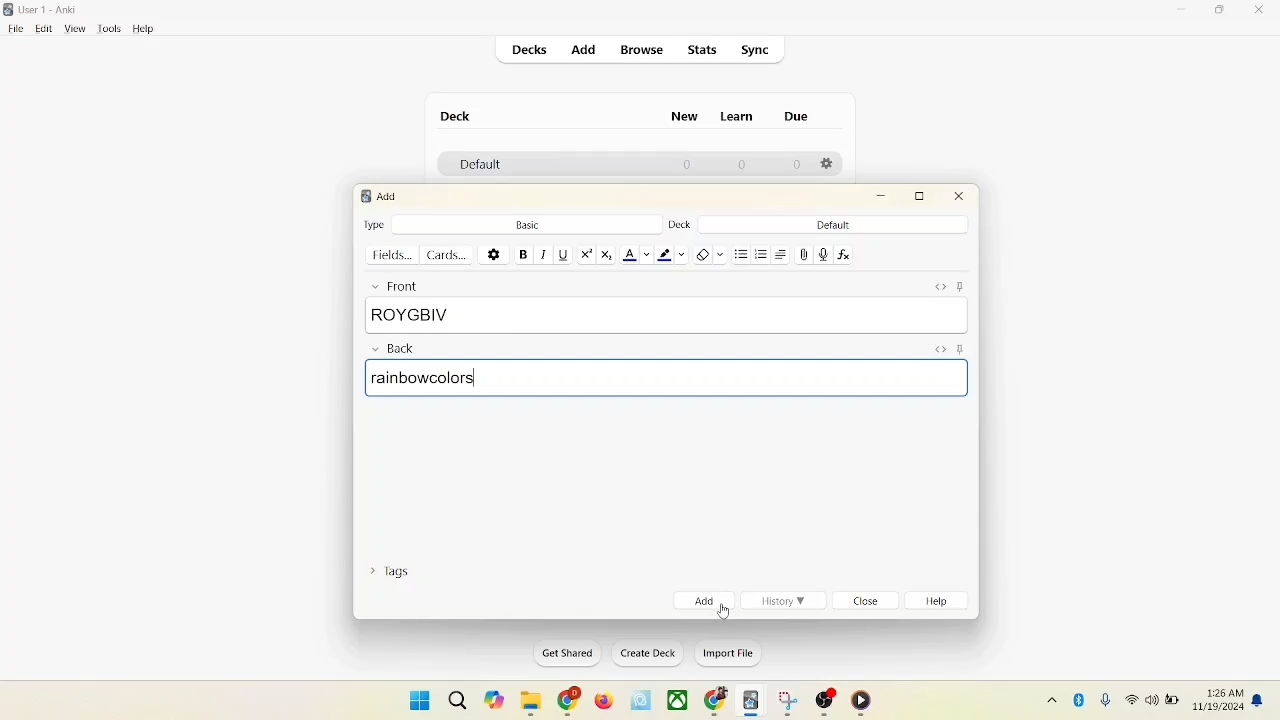 The height and width of the screenshot is (720, 1280). What do you see at coordinates (868, 602) in the screenshot?
I see `close` at bounding box center [868, 602].